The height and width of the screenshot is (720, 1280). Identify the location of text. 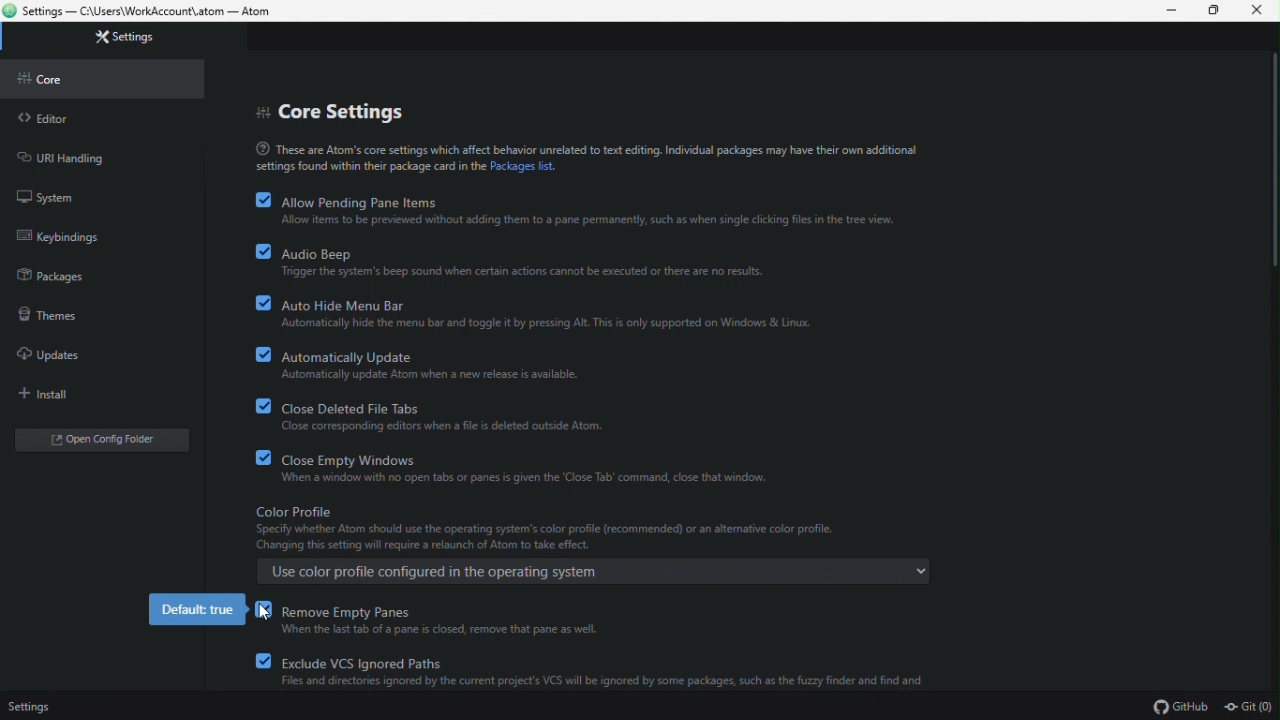
(584, 155).